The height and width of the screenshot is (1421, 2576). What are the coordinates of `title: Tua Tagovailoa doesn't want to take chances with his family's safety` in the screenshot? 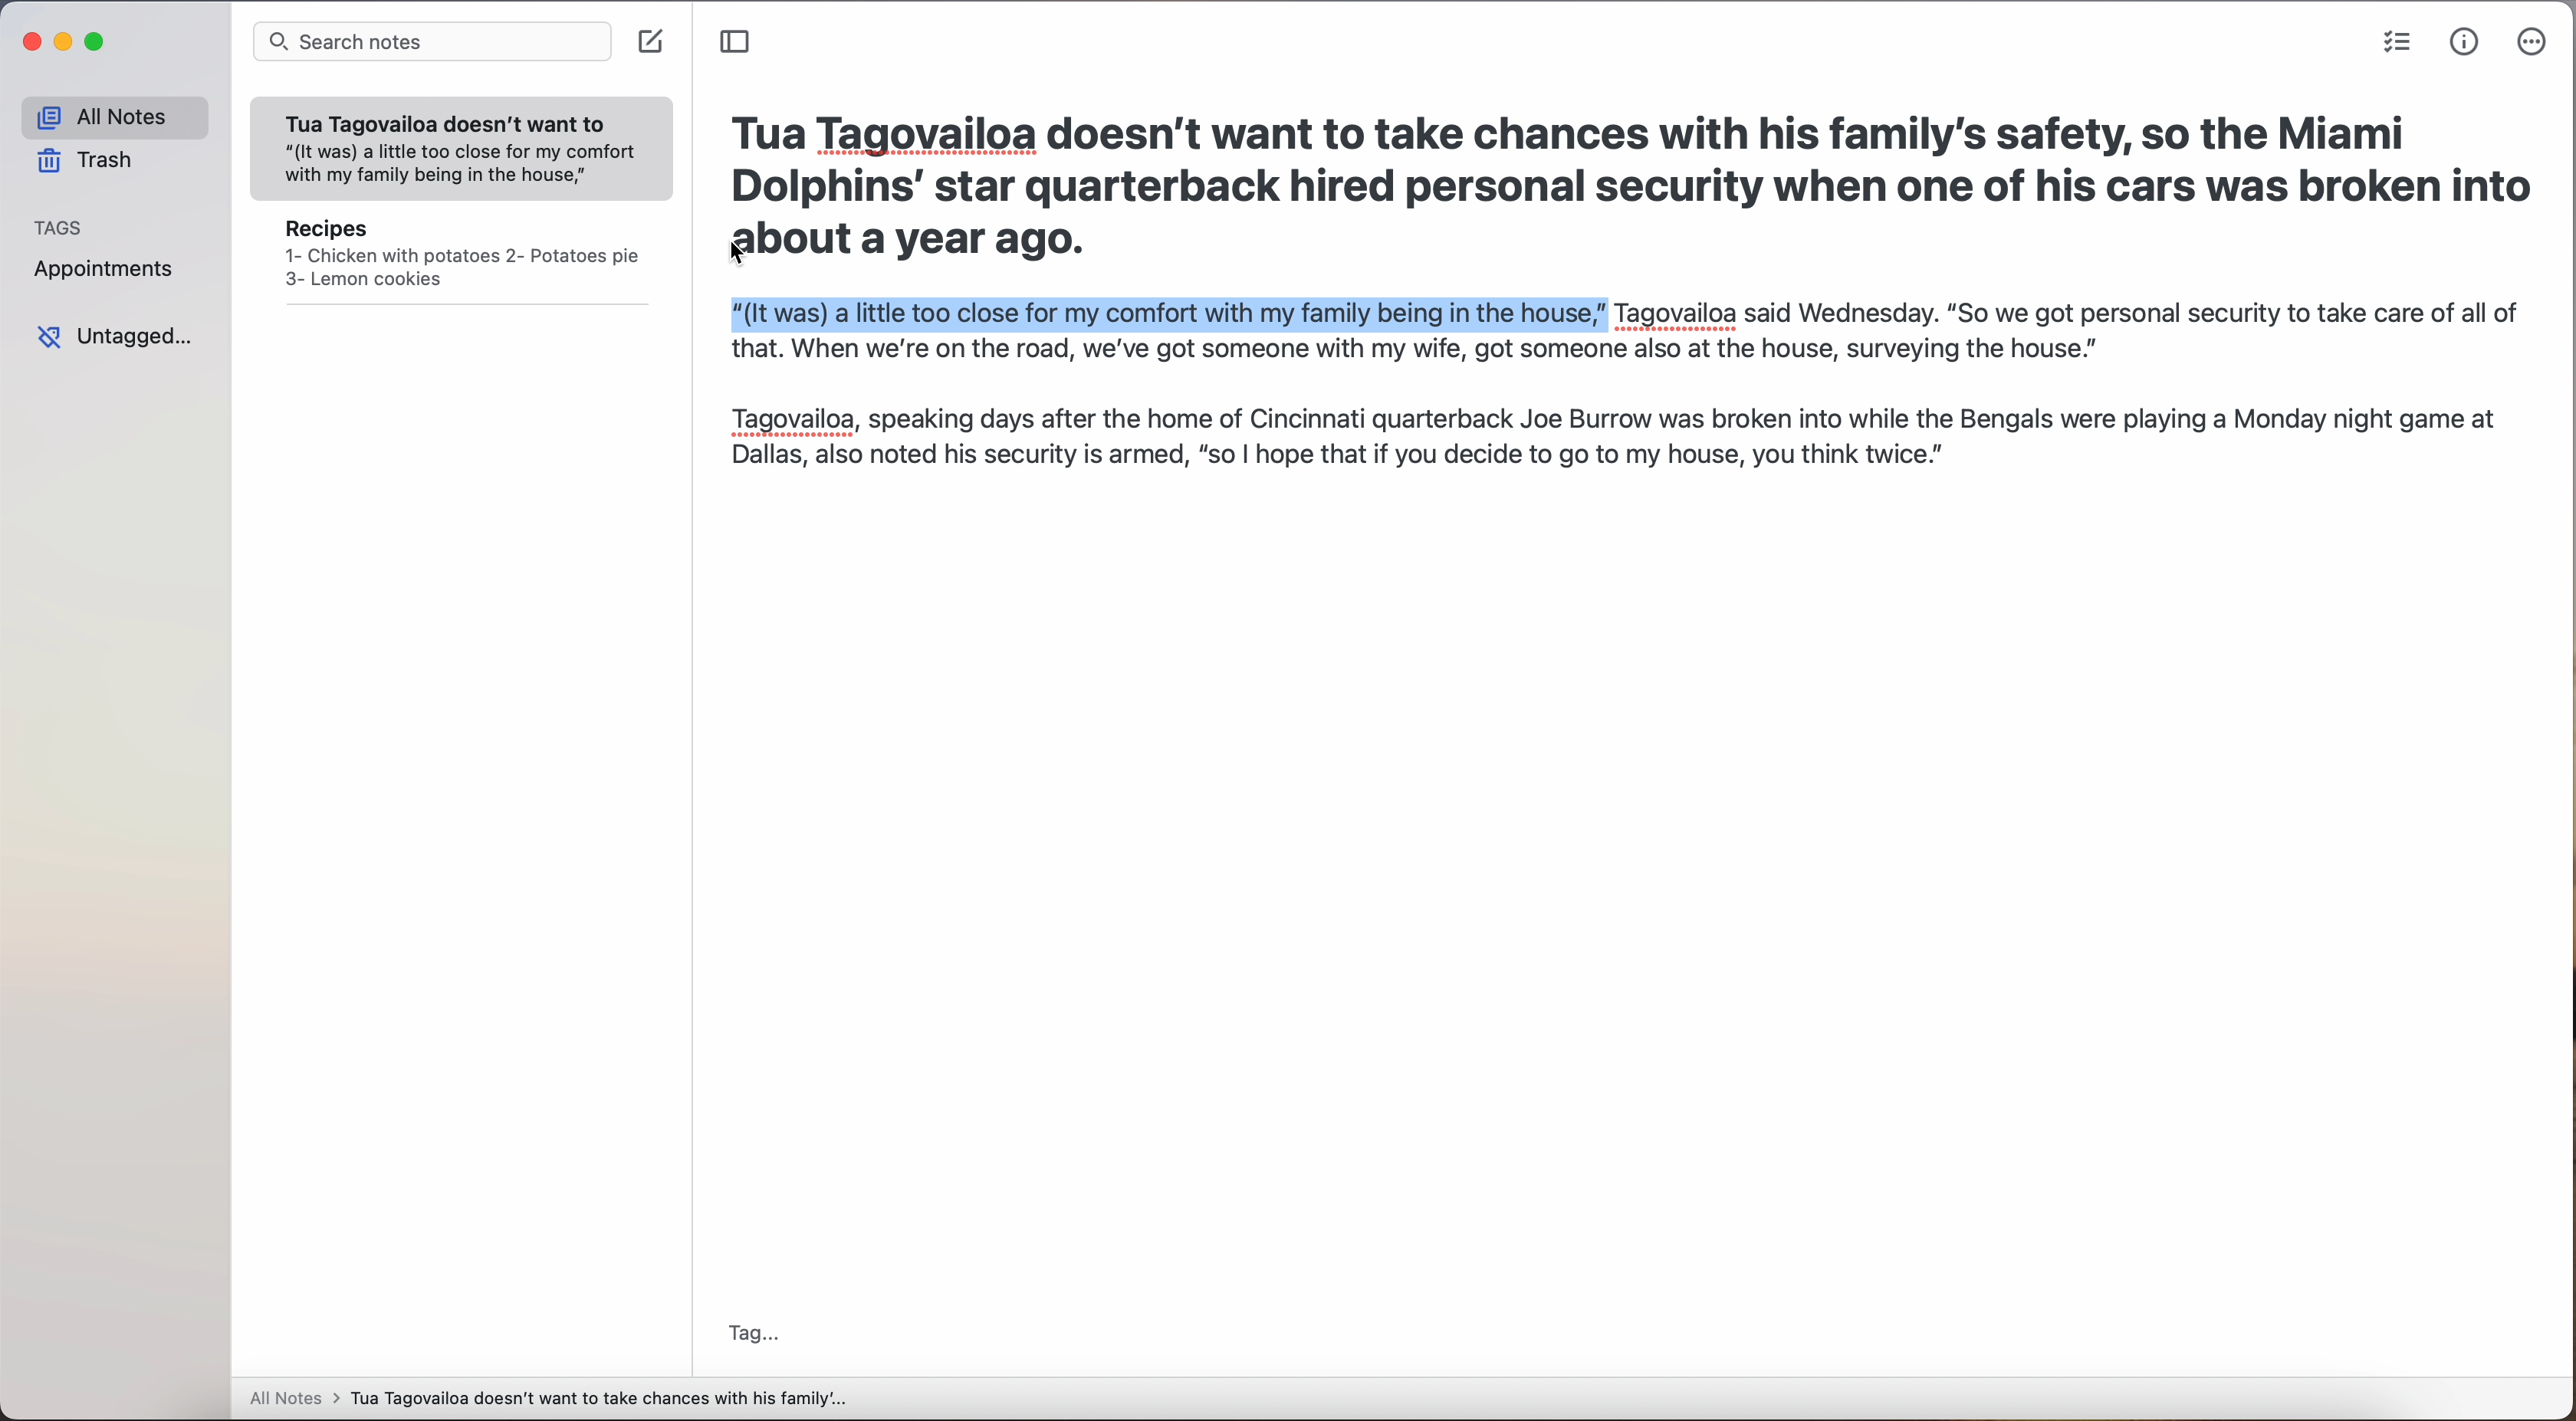 It's located at (1626, 160).